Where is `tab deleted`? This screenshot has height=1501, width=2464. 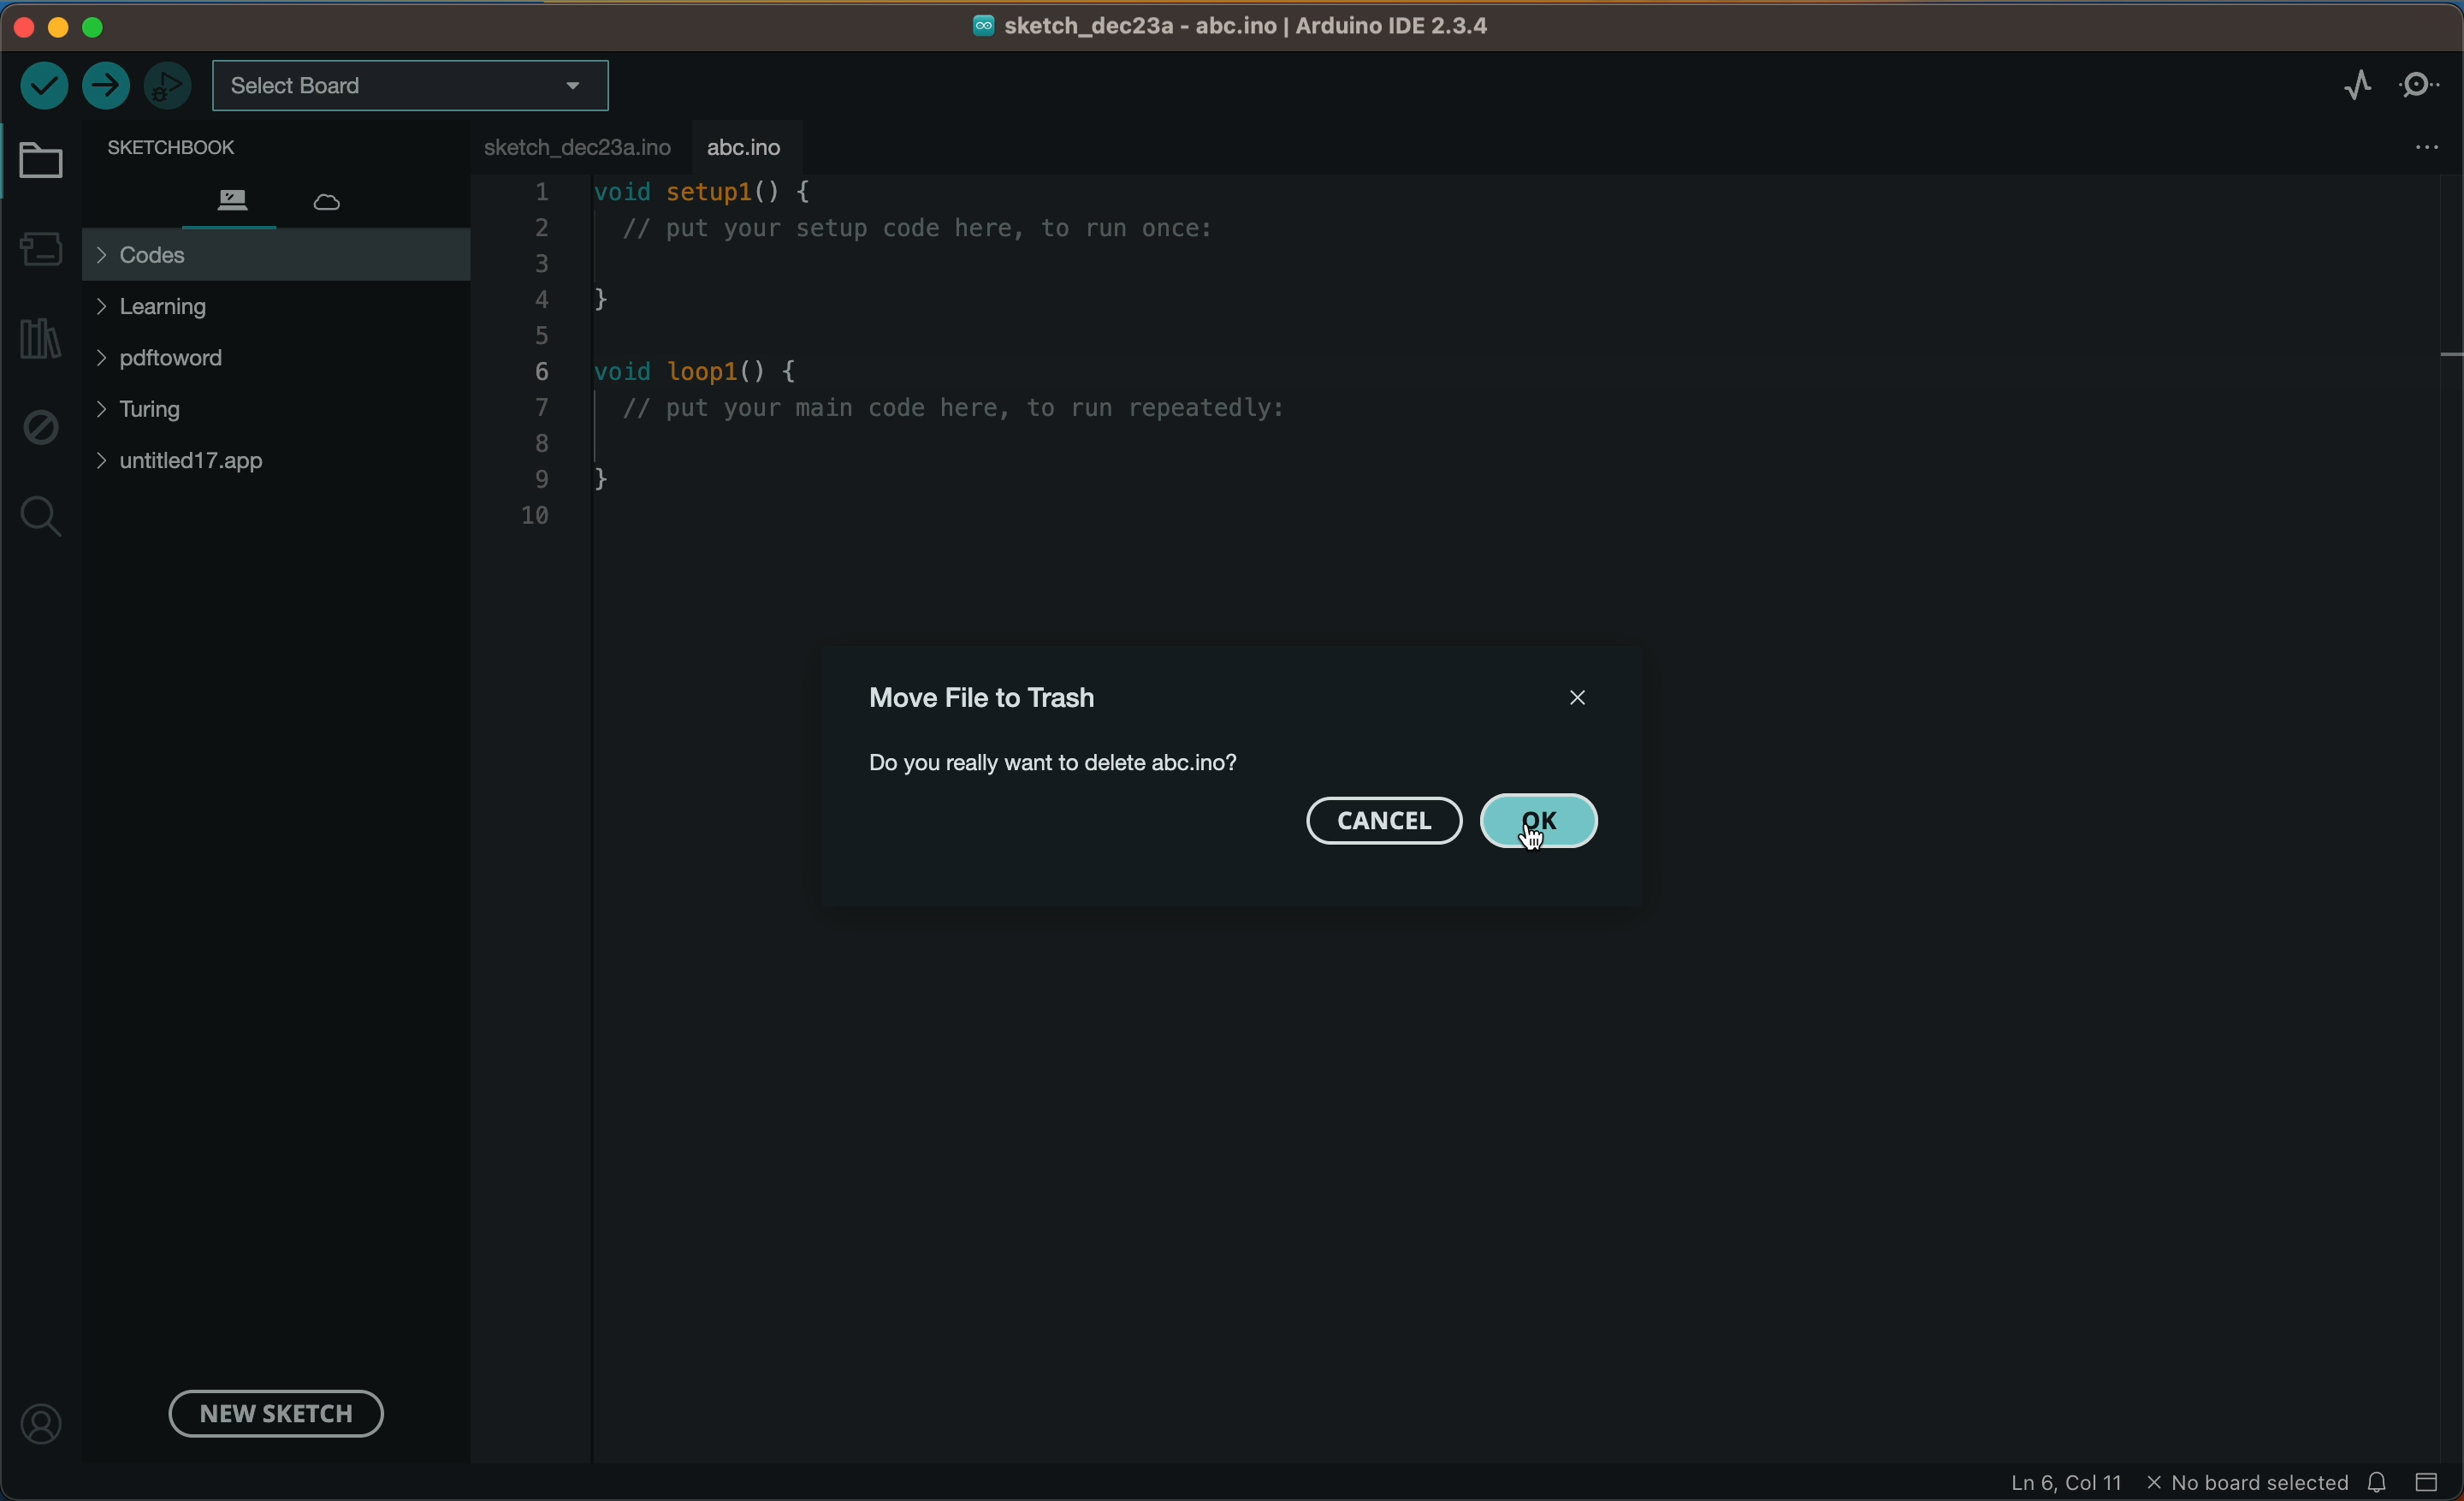
tab deleted is located at coordinates (769, 149).